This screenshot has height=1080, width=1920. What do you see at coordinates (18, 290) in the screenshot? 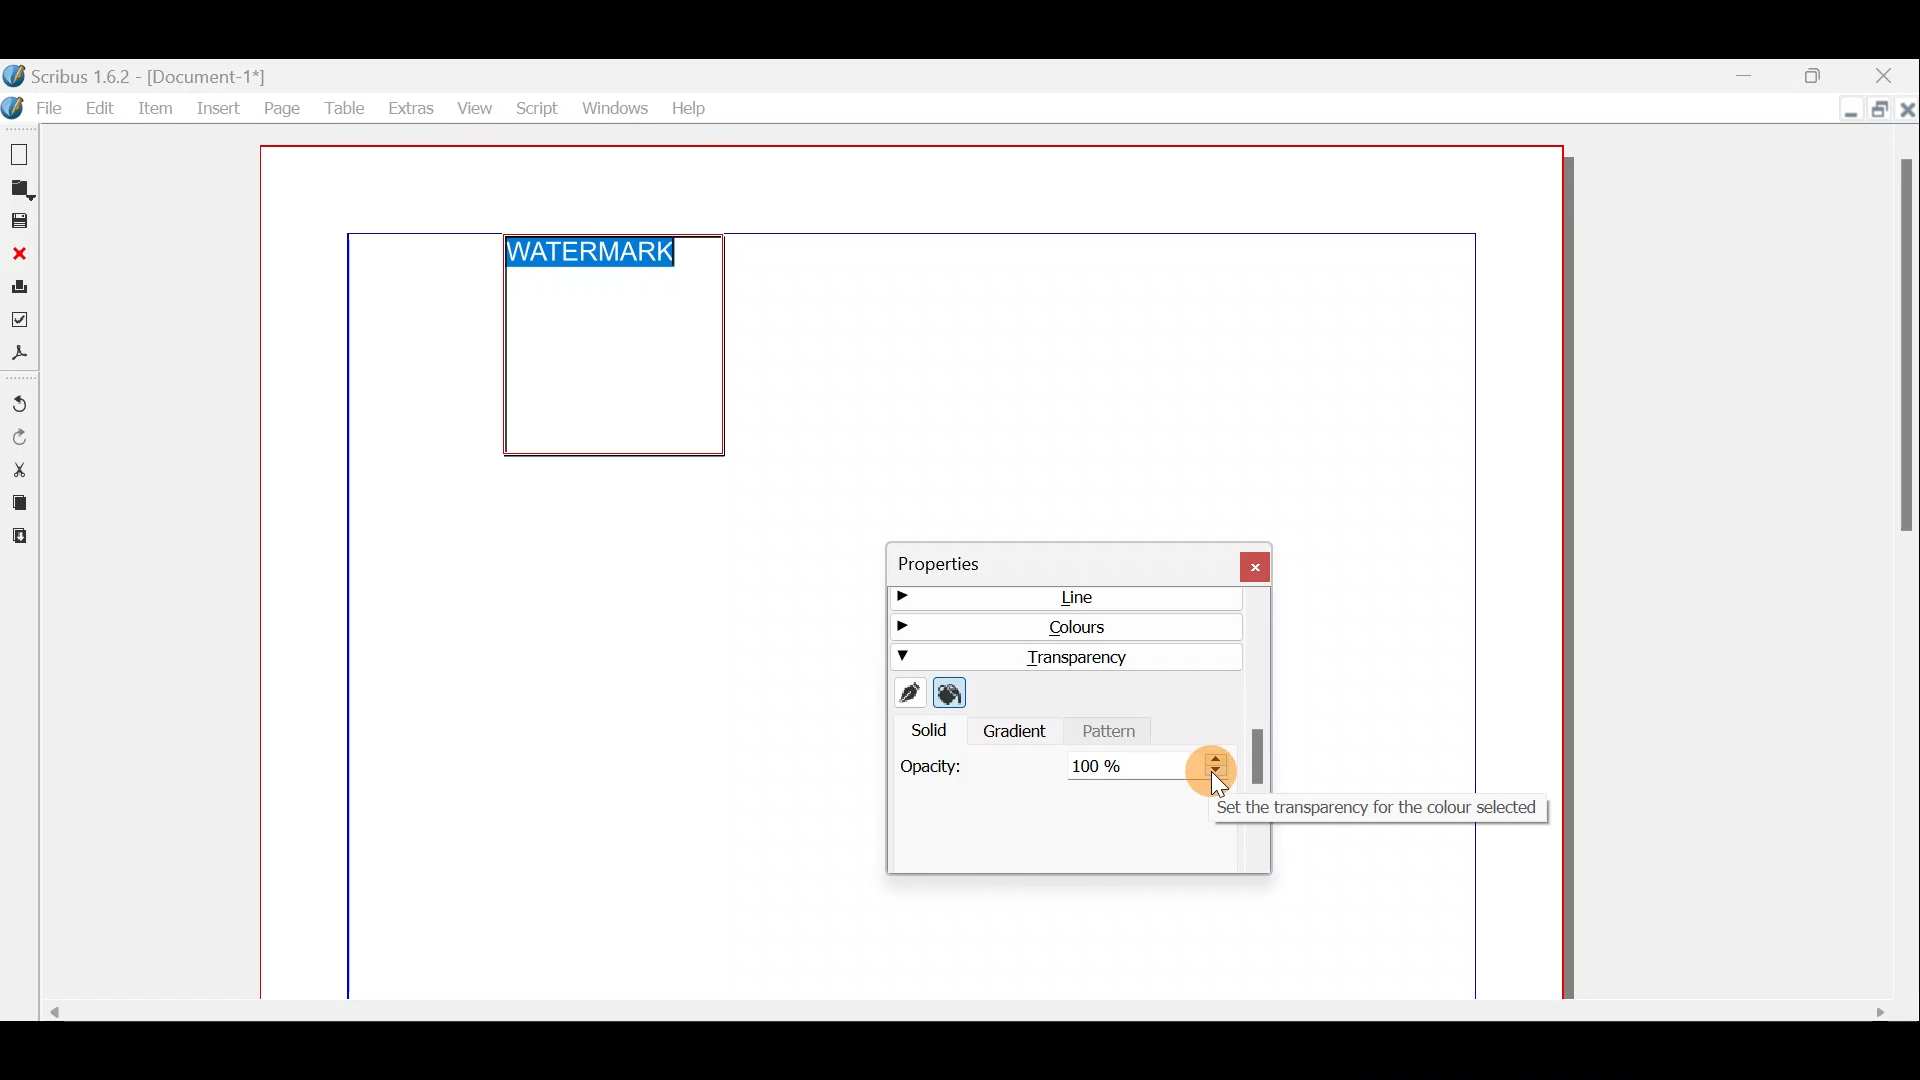
I see `Print` at bounding box center [18, 290].